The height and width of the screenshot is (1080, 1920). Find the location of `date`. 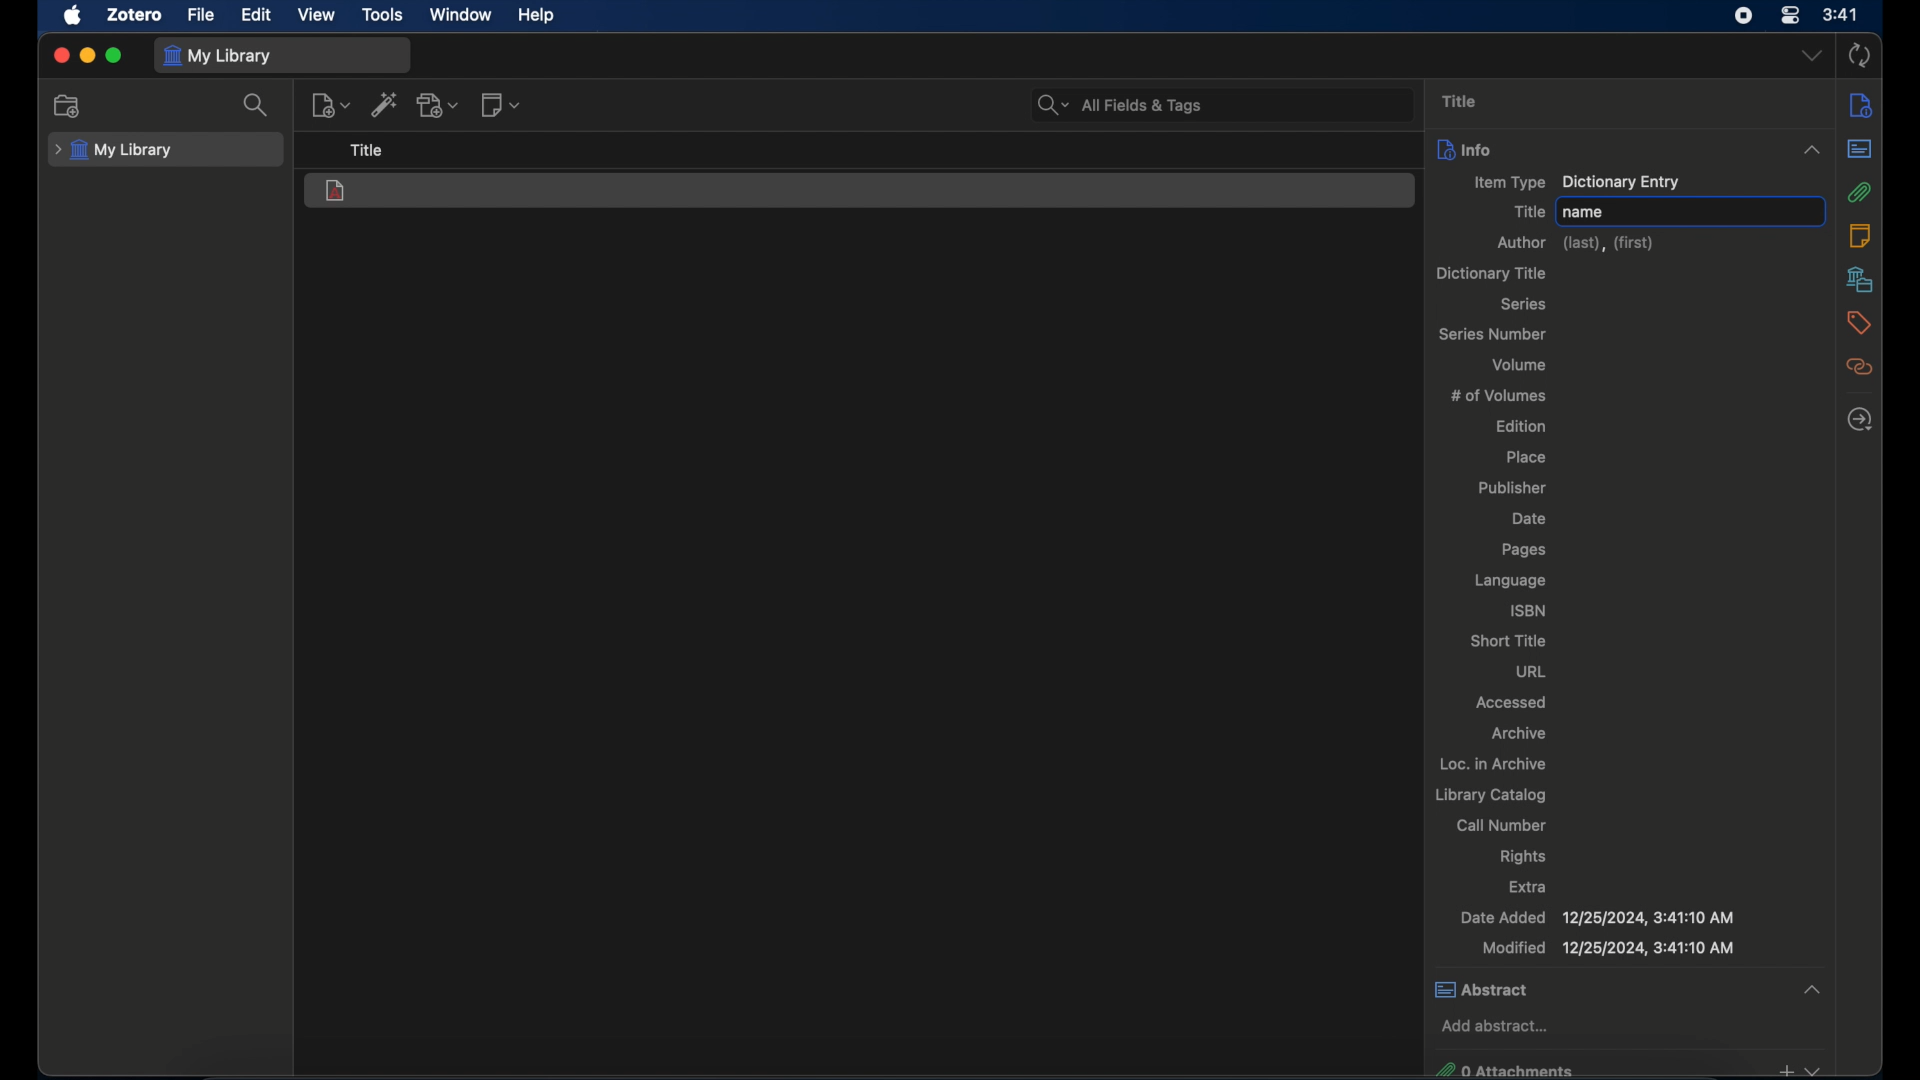

date is located at coordinates (1532, 519).